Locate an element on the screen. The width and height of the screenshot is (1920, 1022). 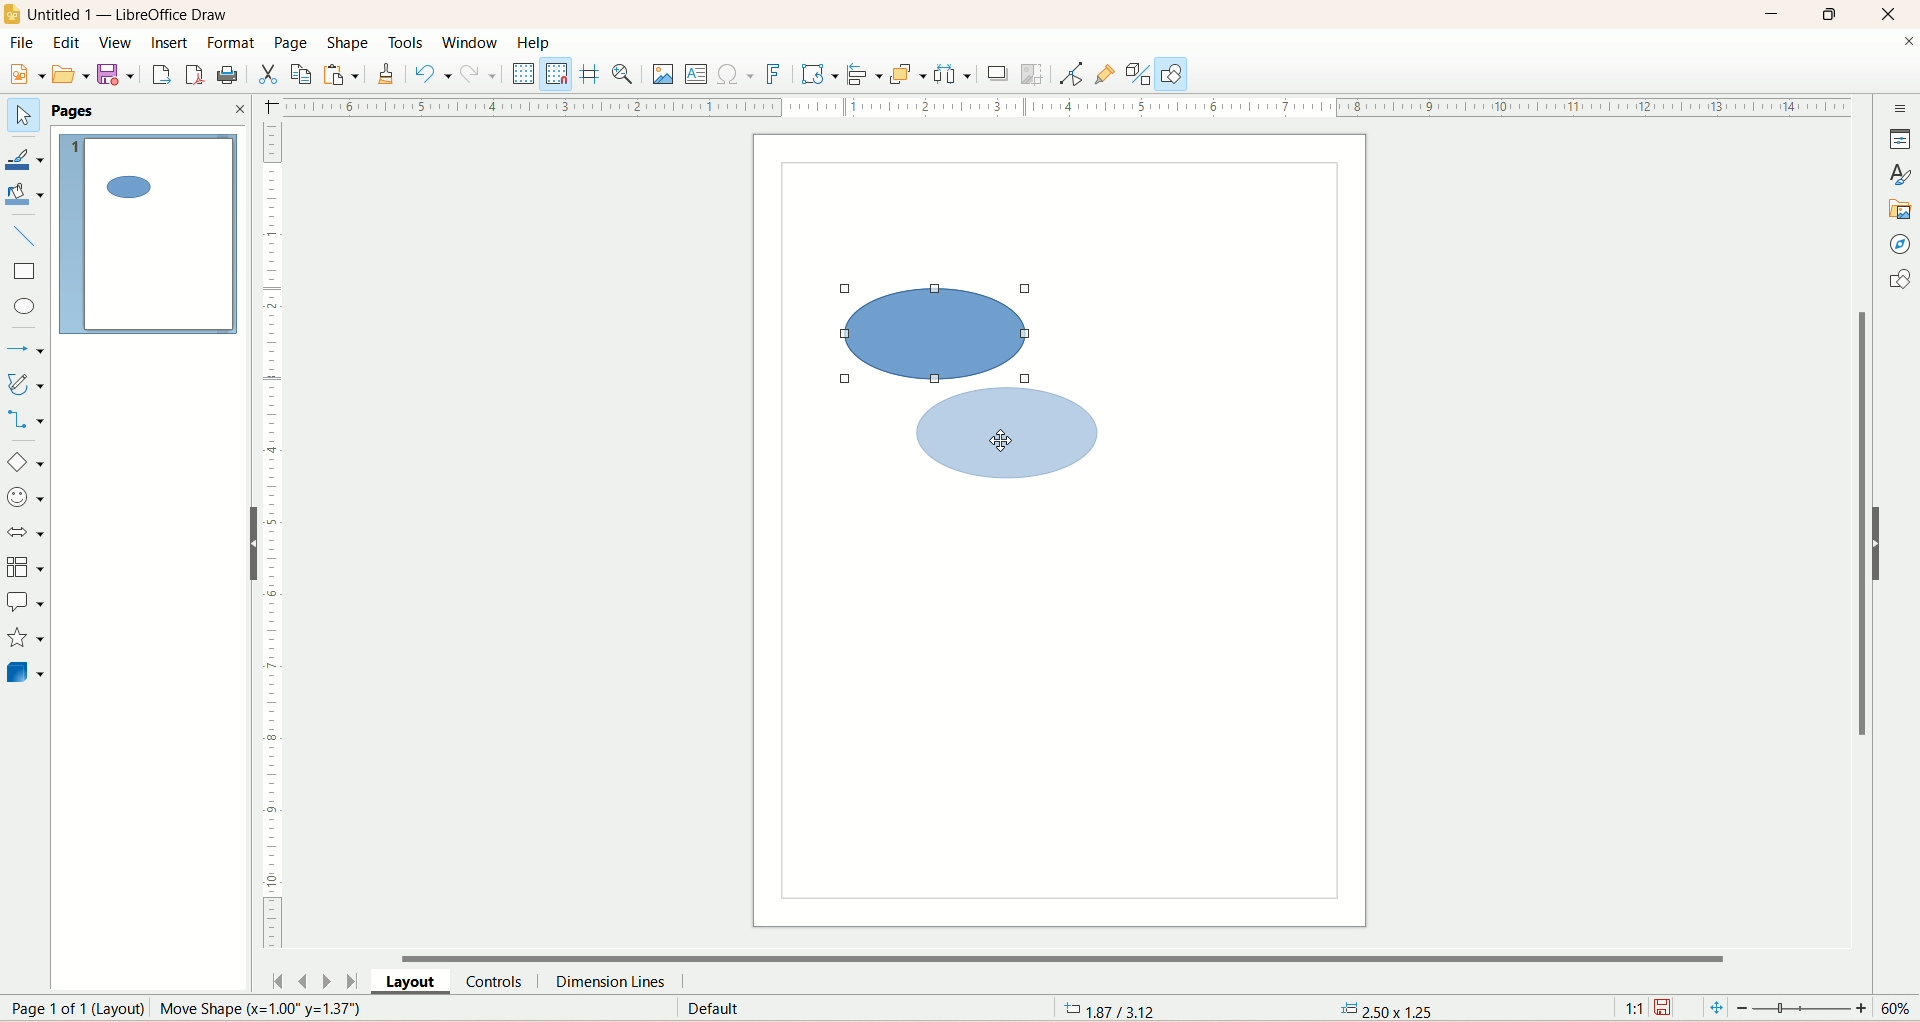
view is located at coordinates (112, 41).